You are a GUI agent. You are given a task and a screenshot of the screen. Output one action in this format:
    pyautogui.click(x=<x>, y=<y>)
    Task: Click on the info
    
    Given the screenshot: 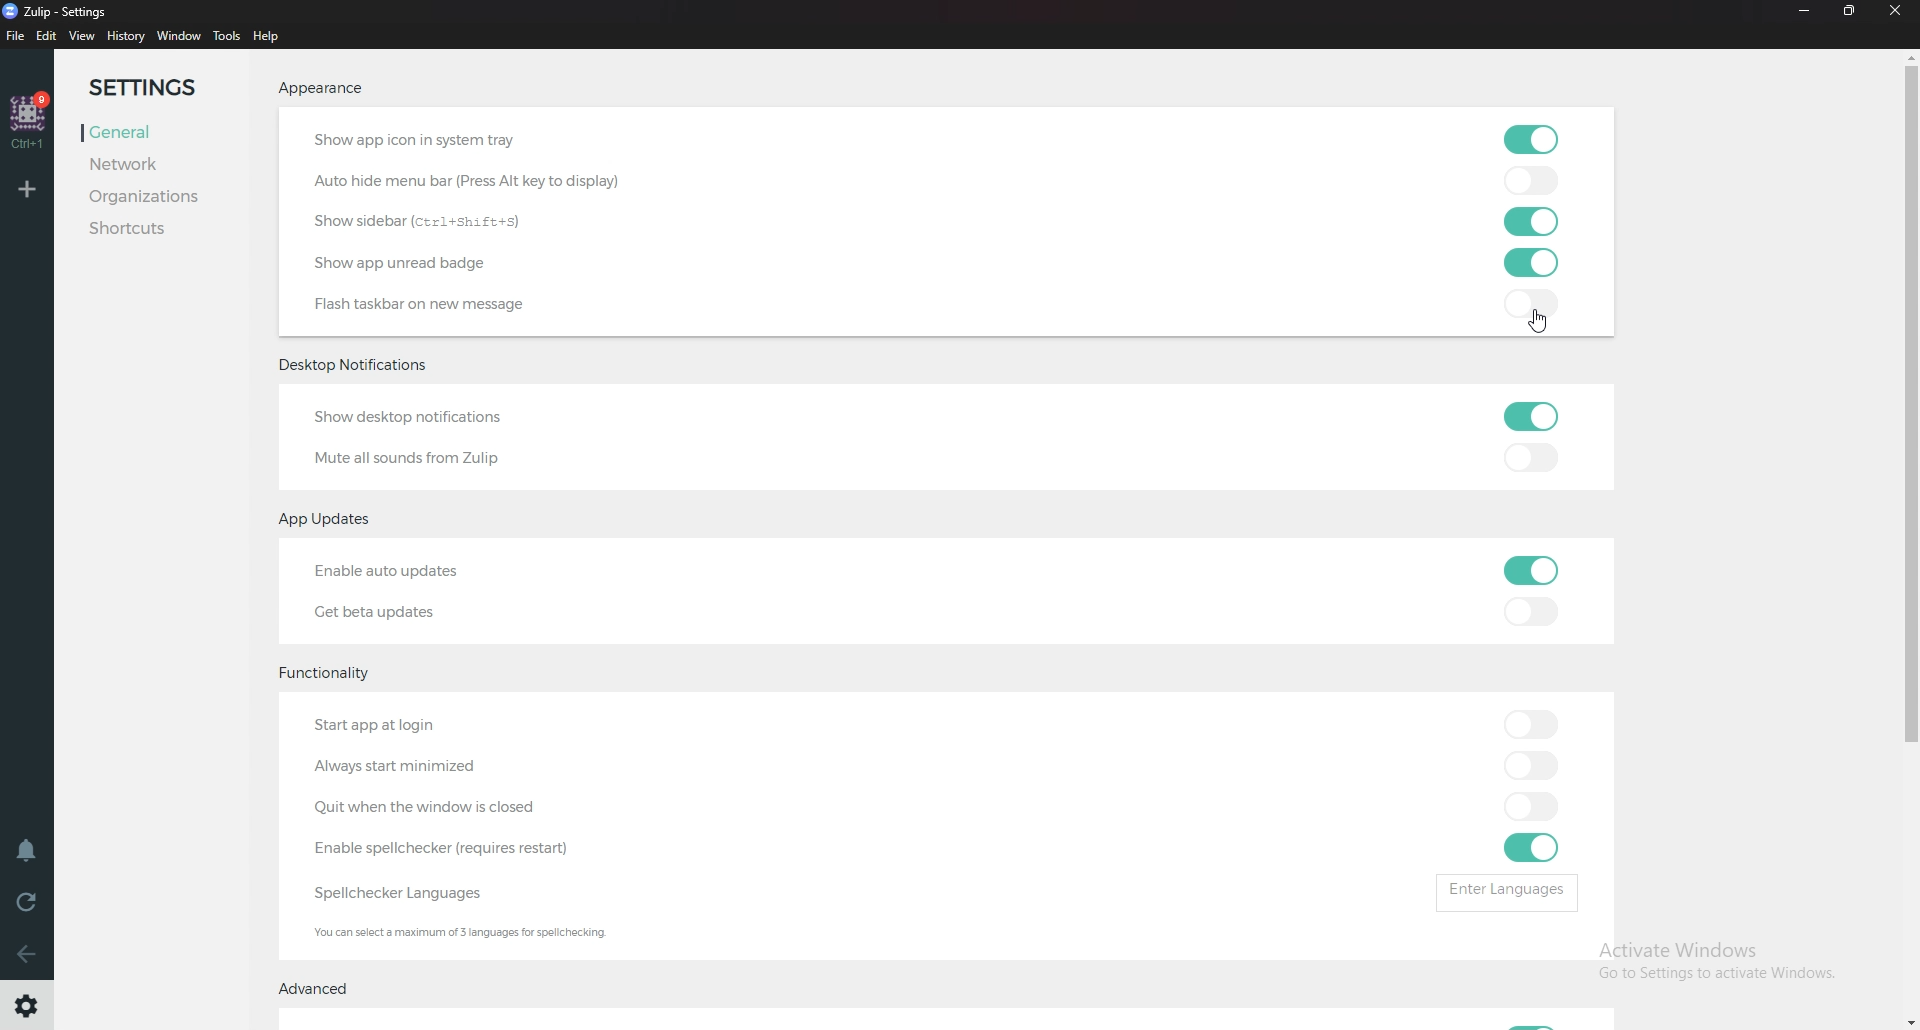 What is the action you would take?
    pyautogui.click(x=488, y=935)
    